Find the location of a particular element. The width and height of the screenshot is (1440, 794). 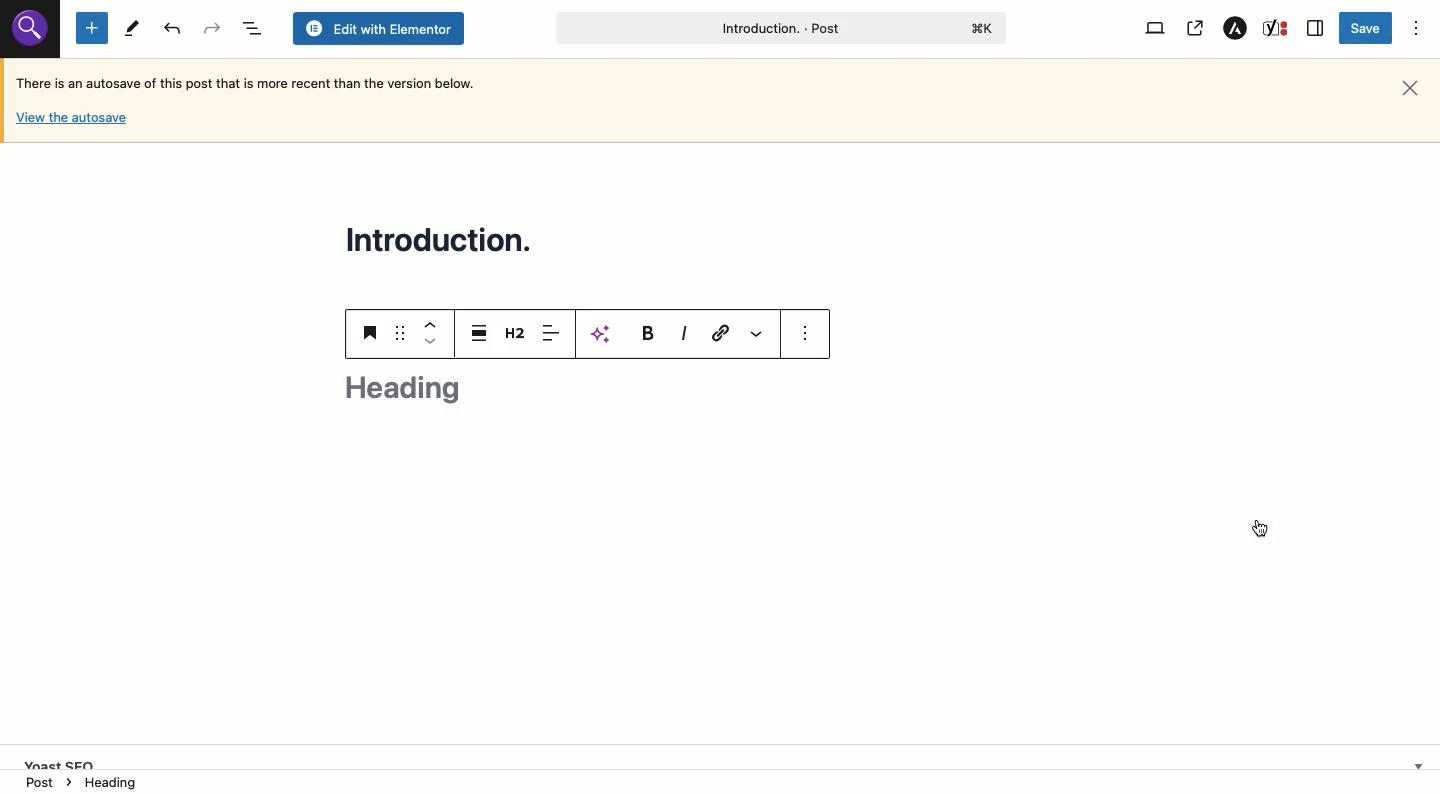

Redo is located at coordinates (174, 29).